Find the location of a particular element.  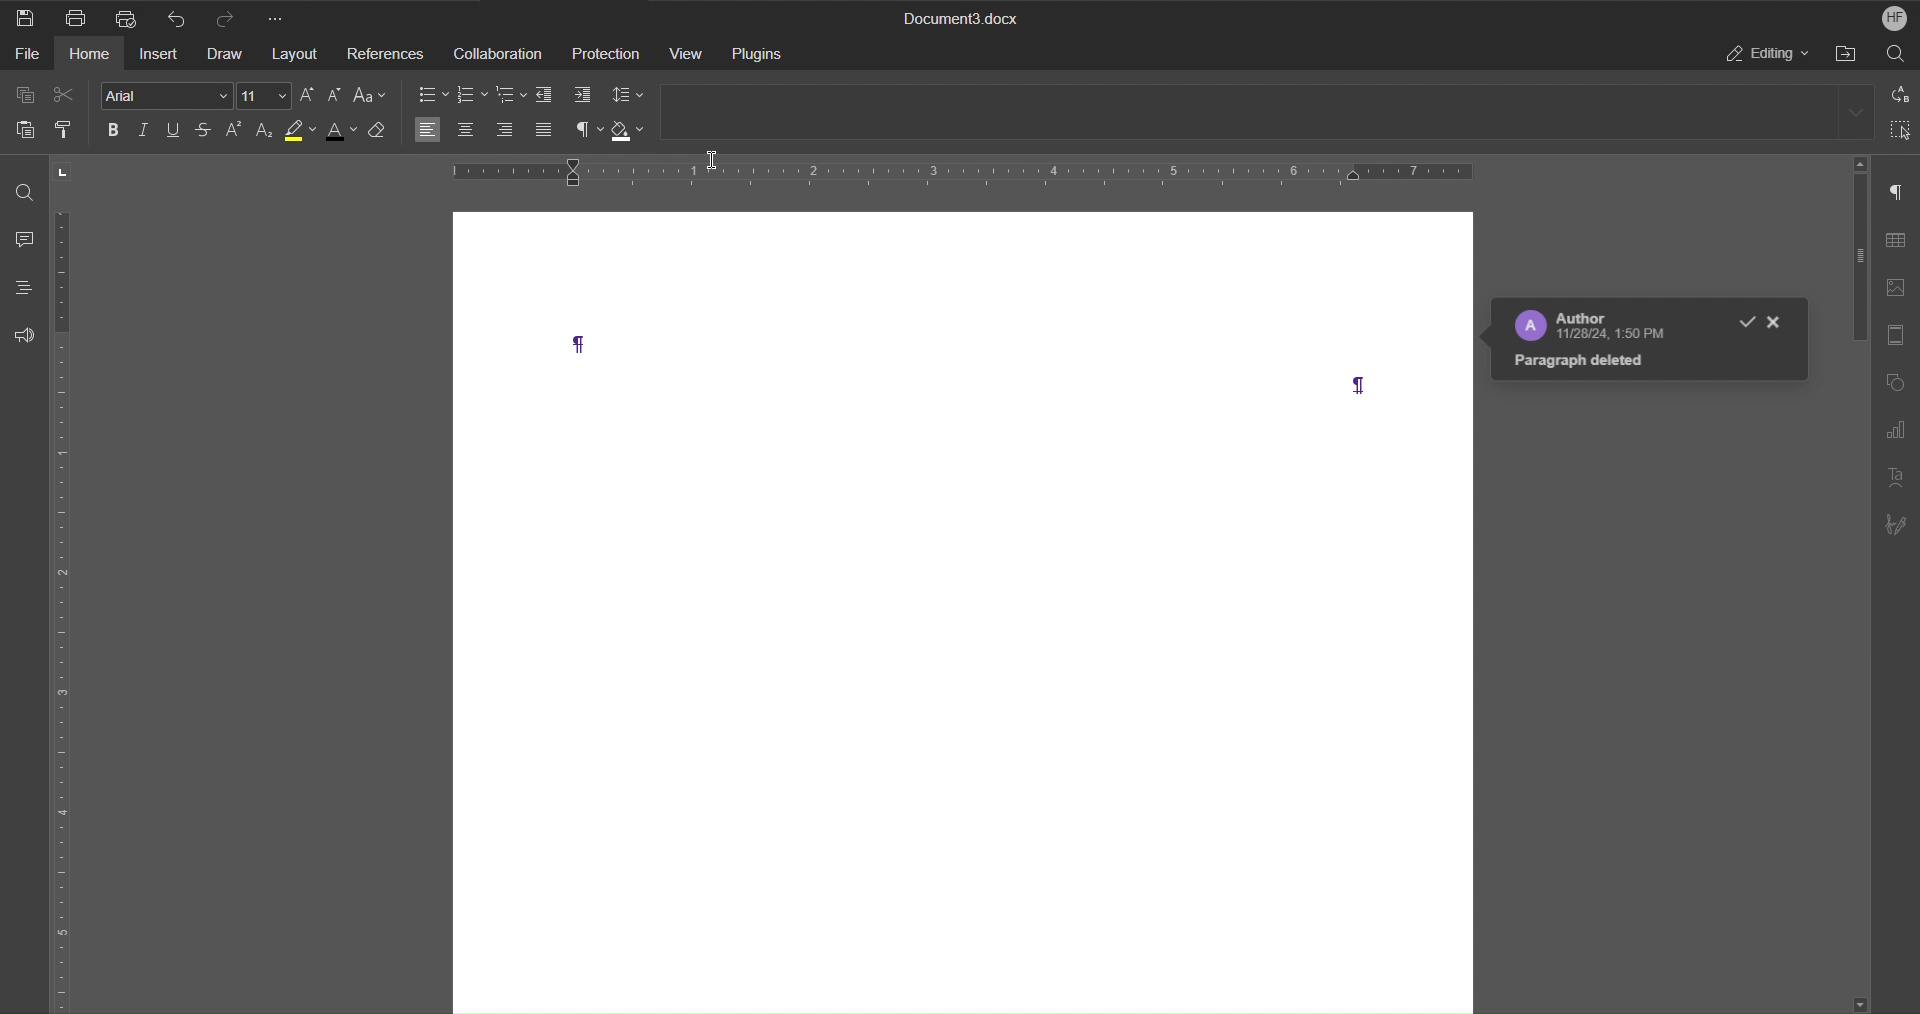

Feedback and Support is located at coordinates (22, 333).